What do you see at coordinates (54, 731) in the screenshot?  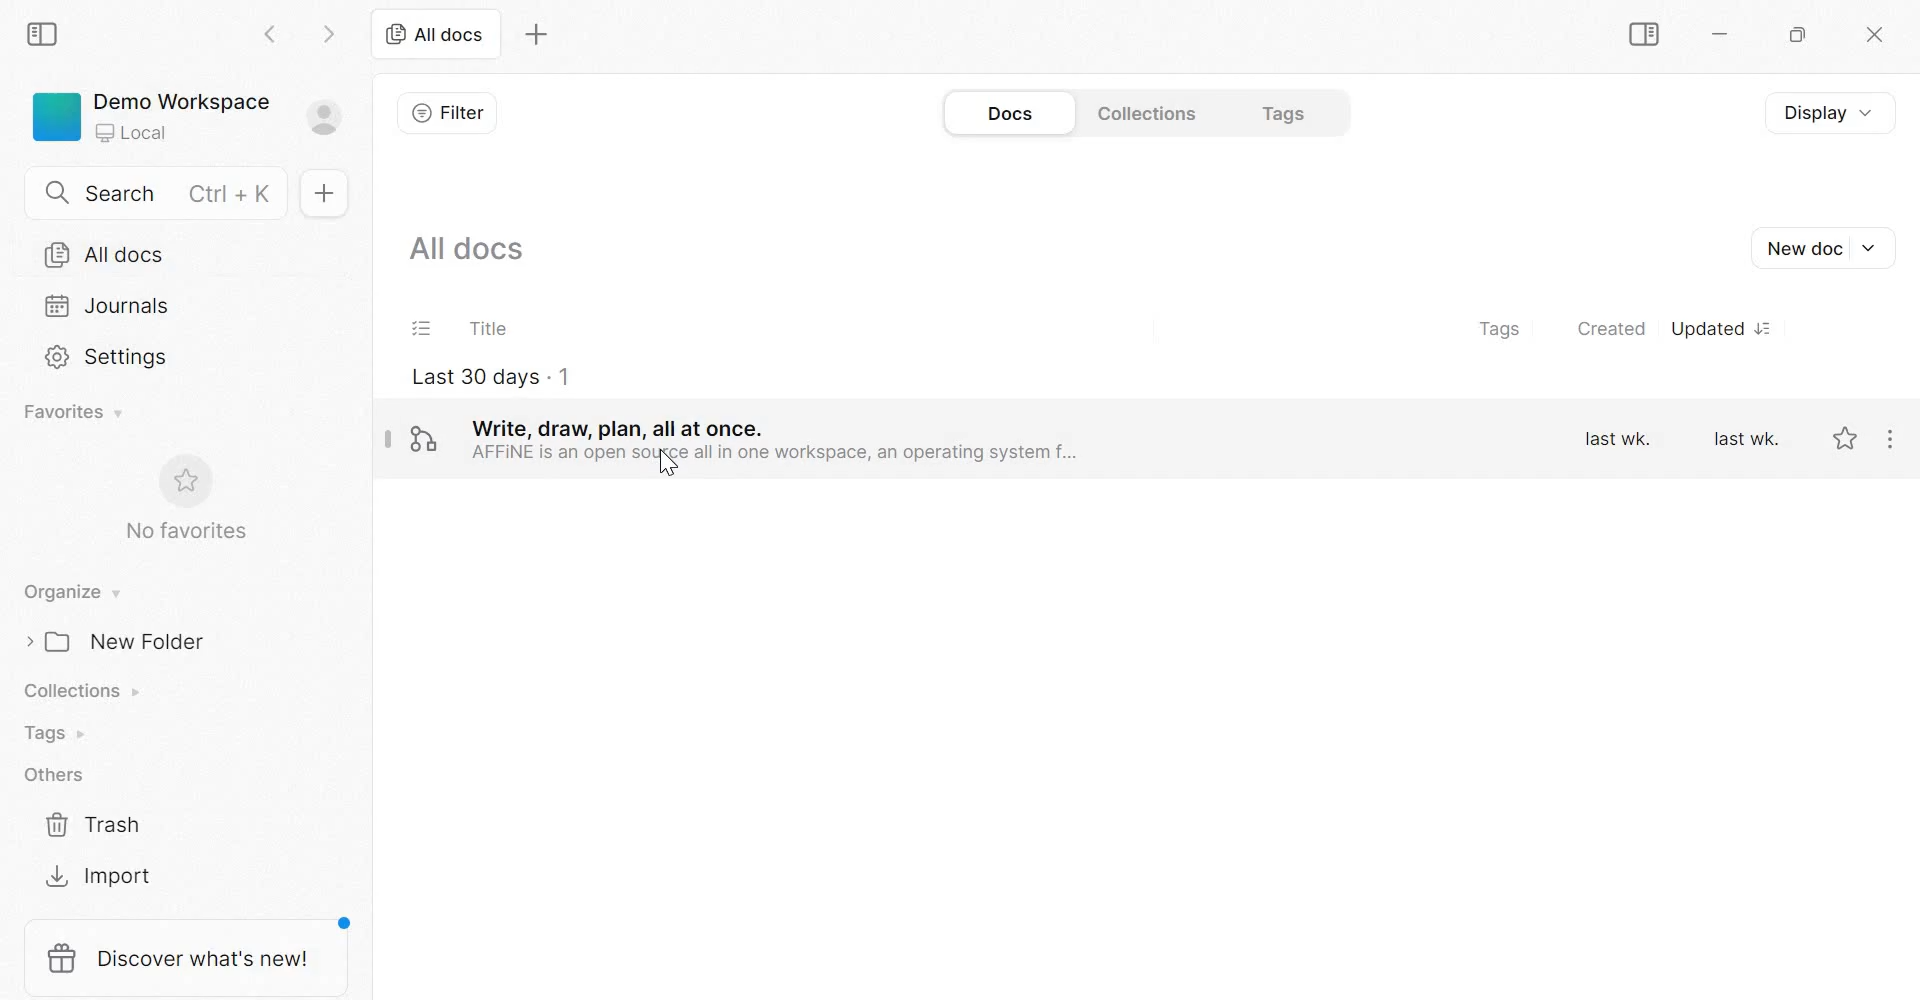 I see `Tags` at bounding box center [54, 731].